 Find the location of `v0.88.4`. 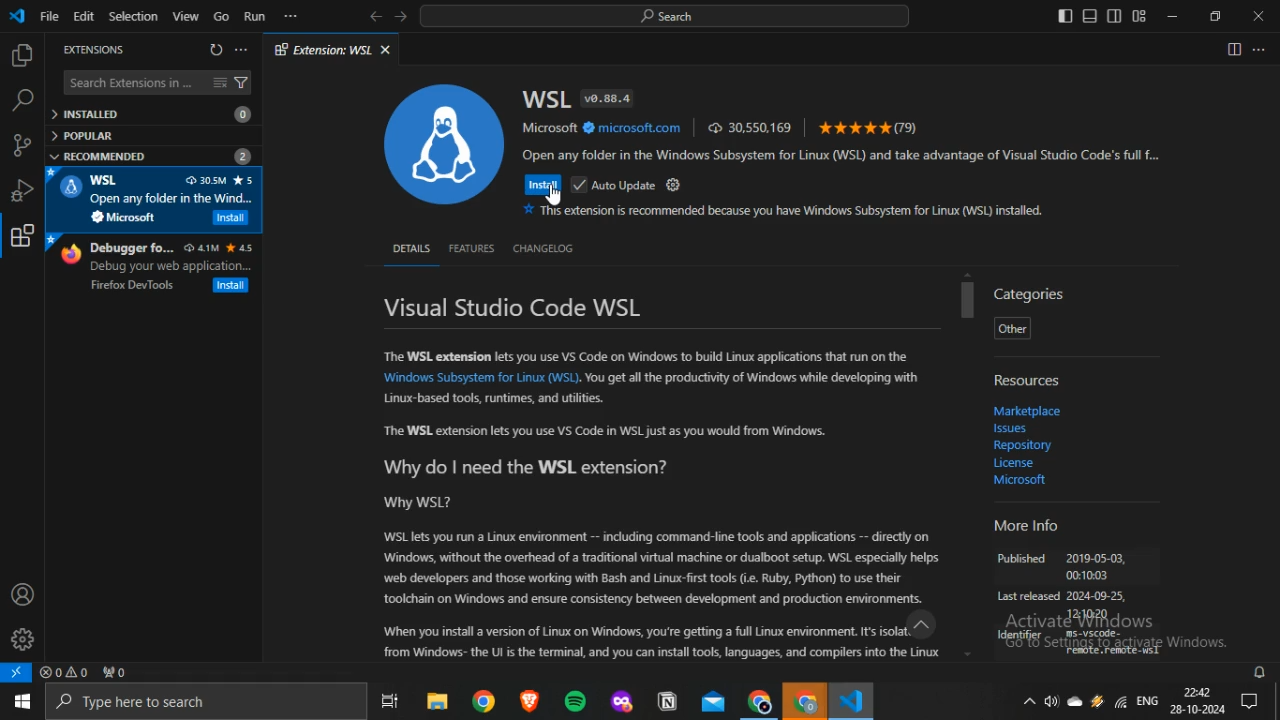

v0.88.4 is located at coordinates (606, 98).